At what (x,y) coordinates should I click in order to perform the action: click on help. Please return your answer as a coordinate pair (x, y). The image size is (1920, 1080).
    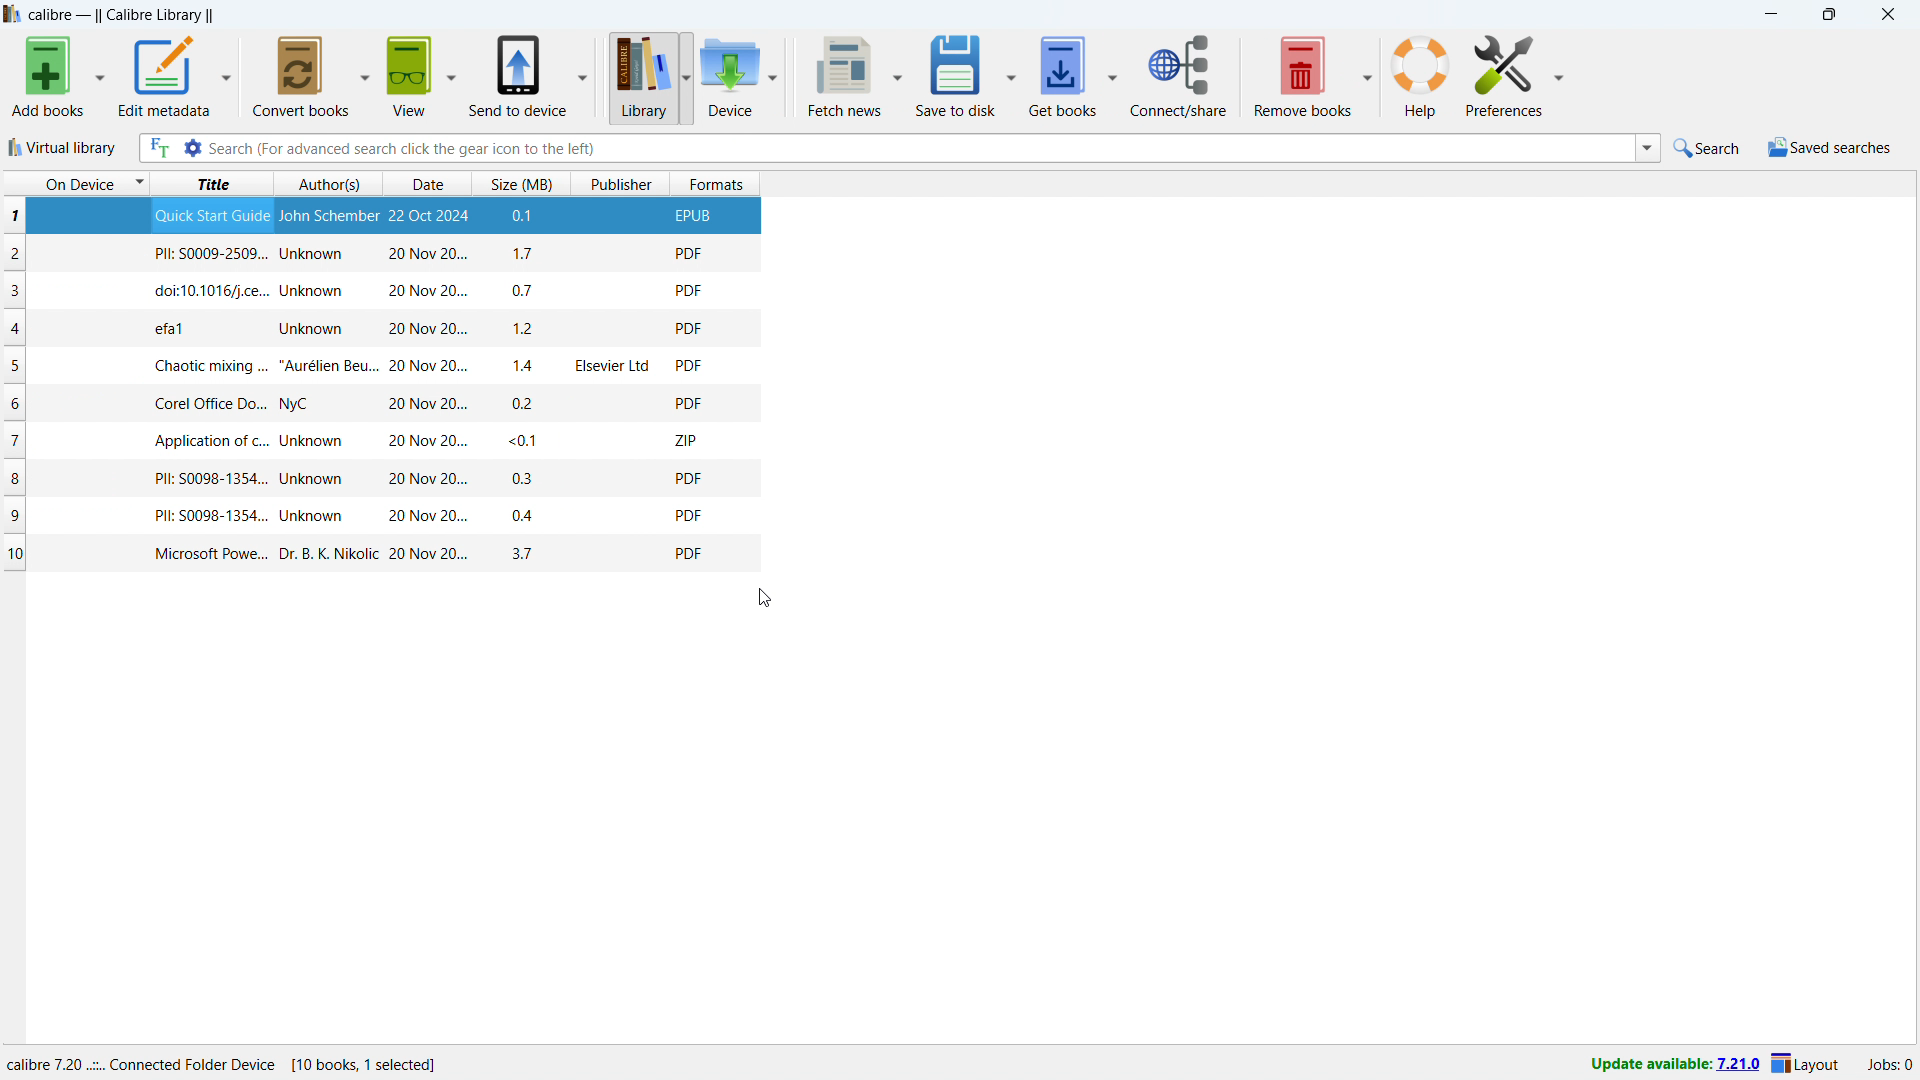
    Looking at the image, I should click on (1422, 77).